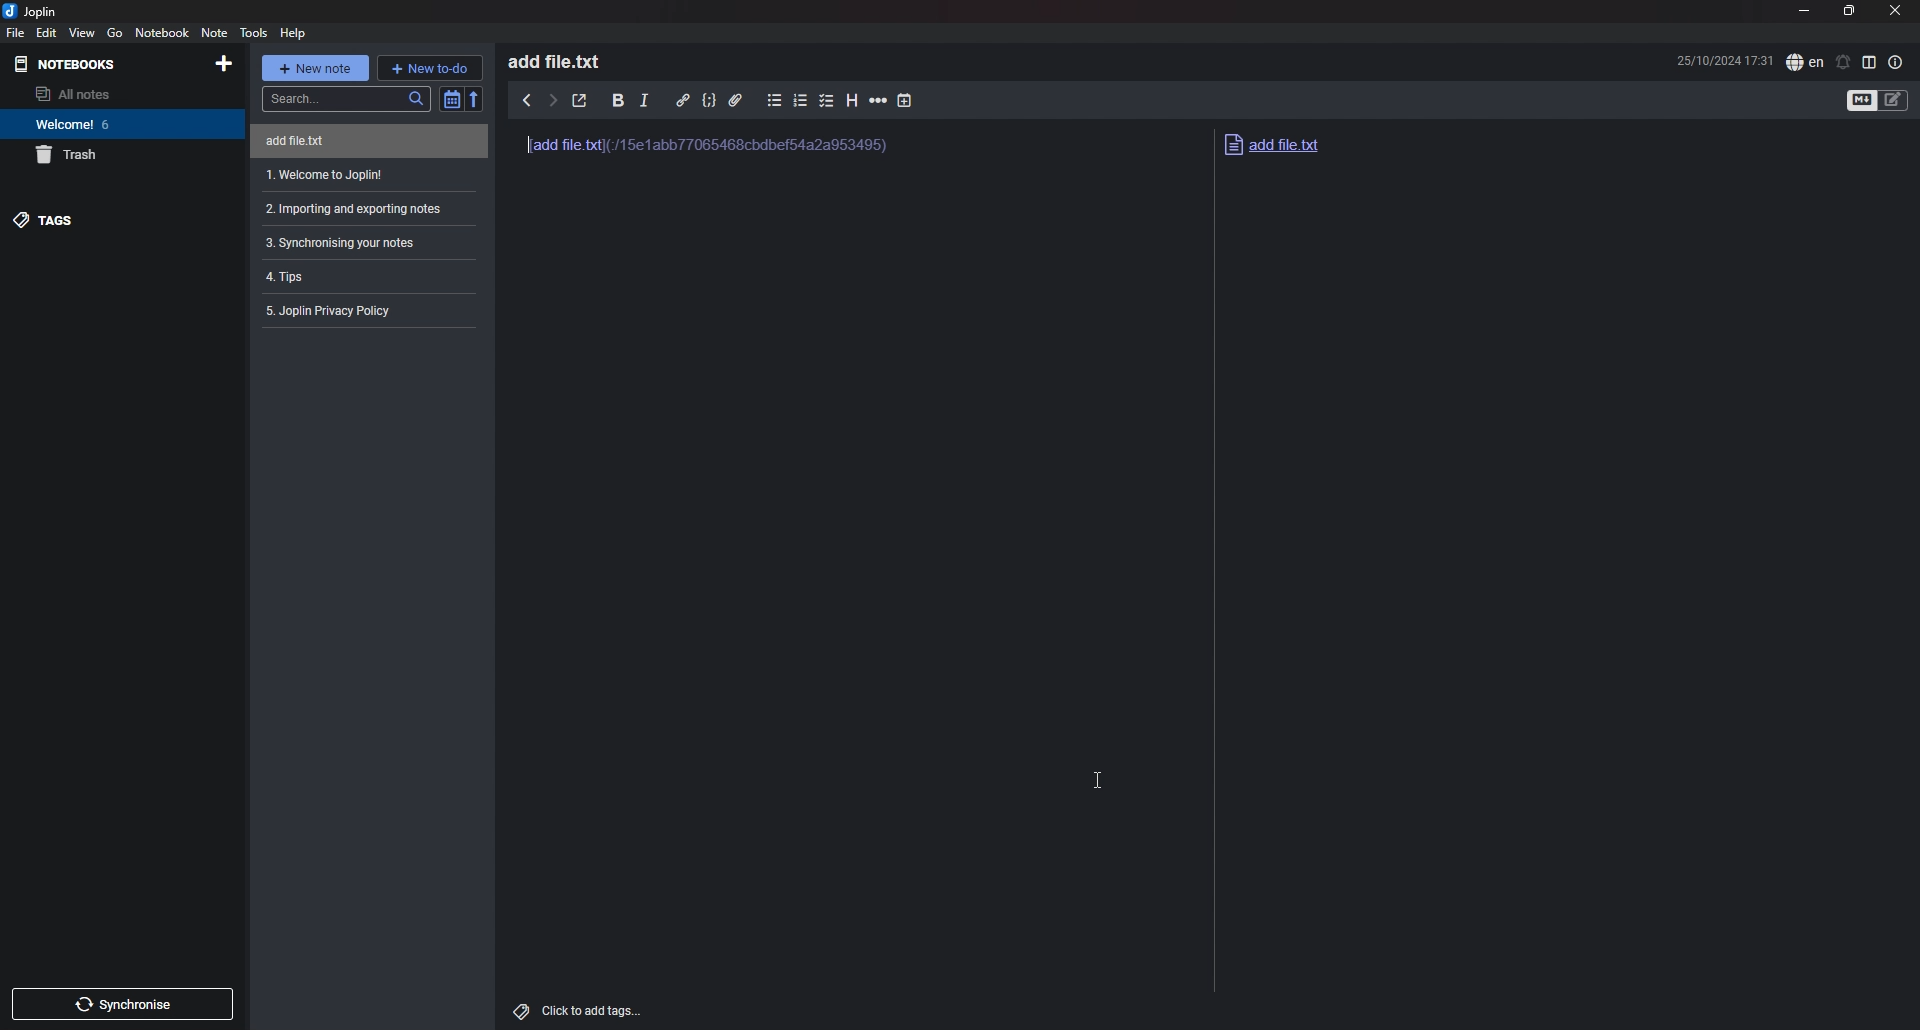 The height and width of the screenshot is (1030, 1920). Describe the element at coordinates (580, 101) in the screenshot. I see `toggle external editing` at that location.